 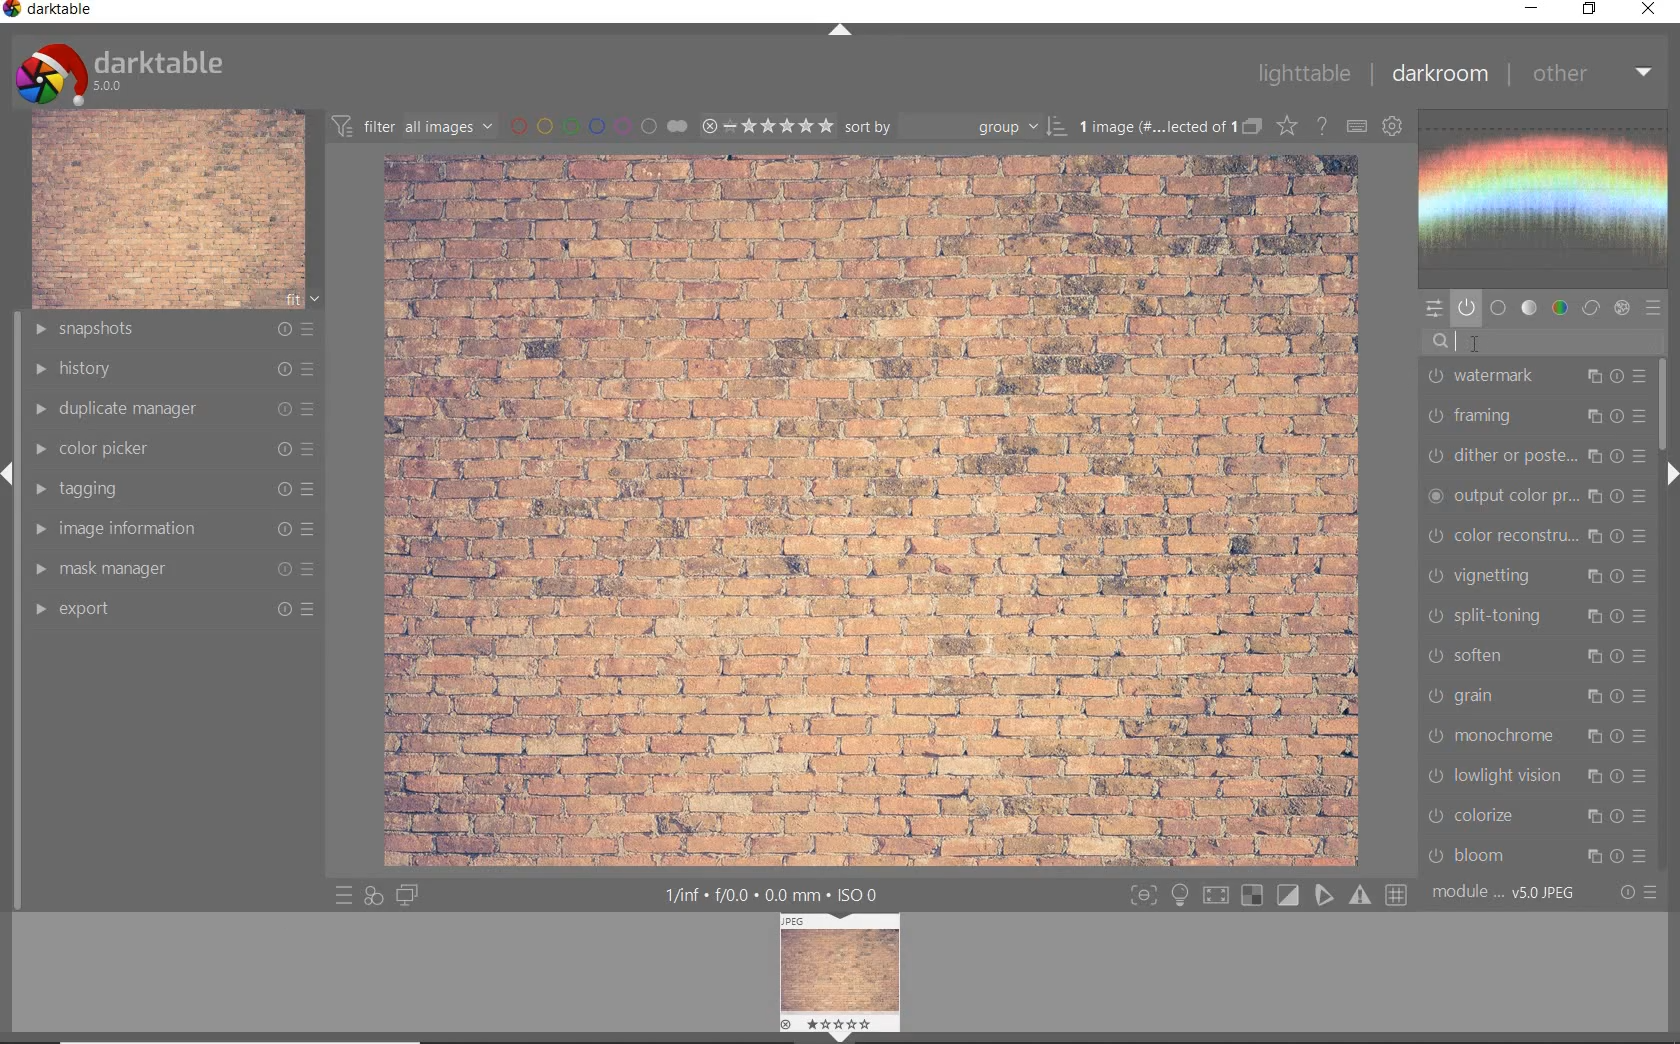 What do you see at coordinates (10, 483) in the screenshot?
I see `previous` at bounding box center [10, 483].